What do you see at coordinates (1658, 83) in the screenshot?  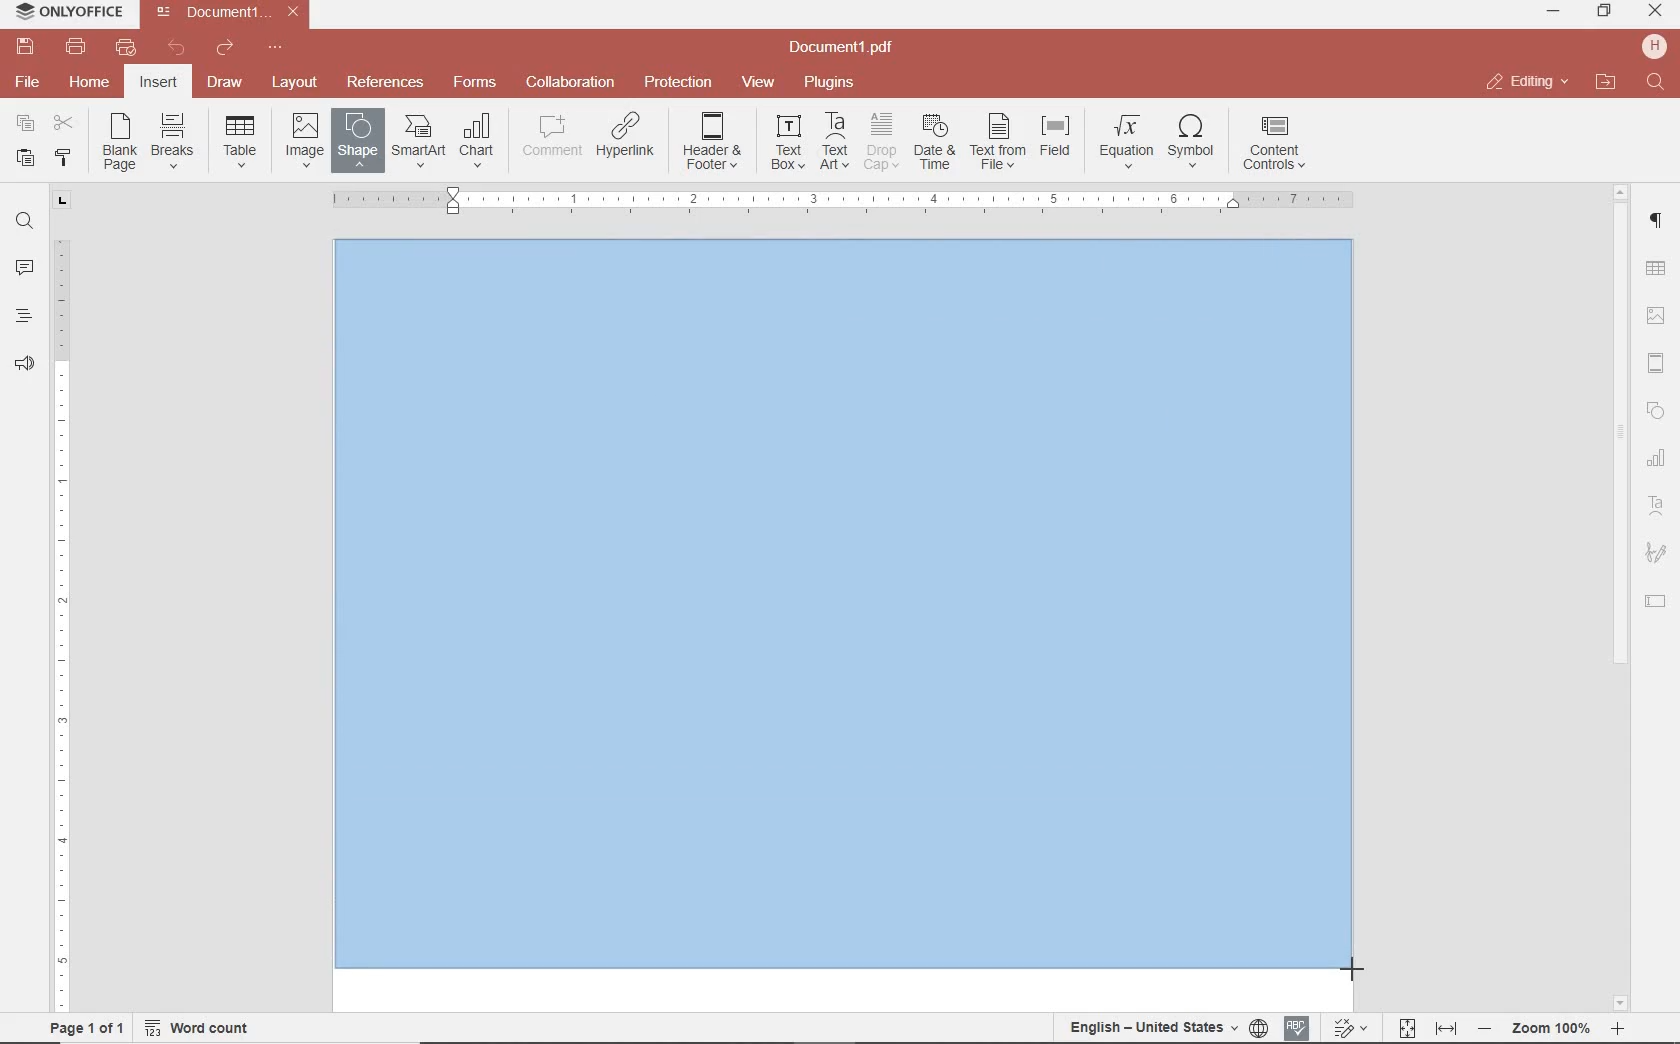 I see `find` at bounding box center [1658, 83].